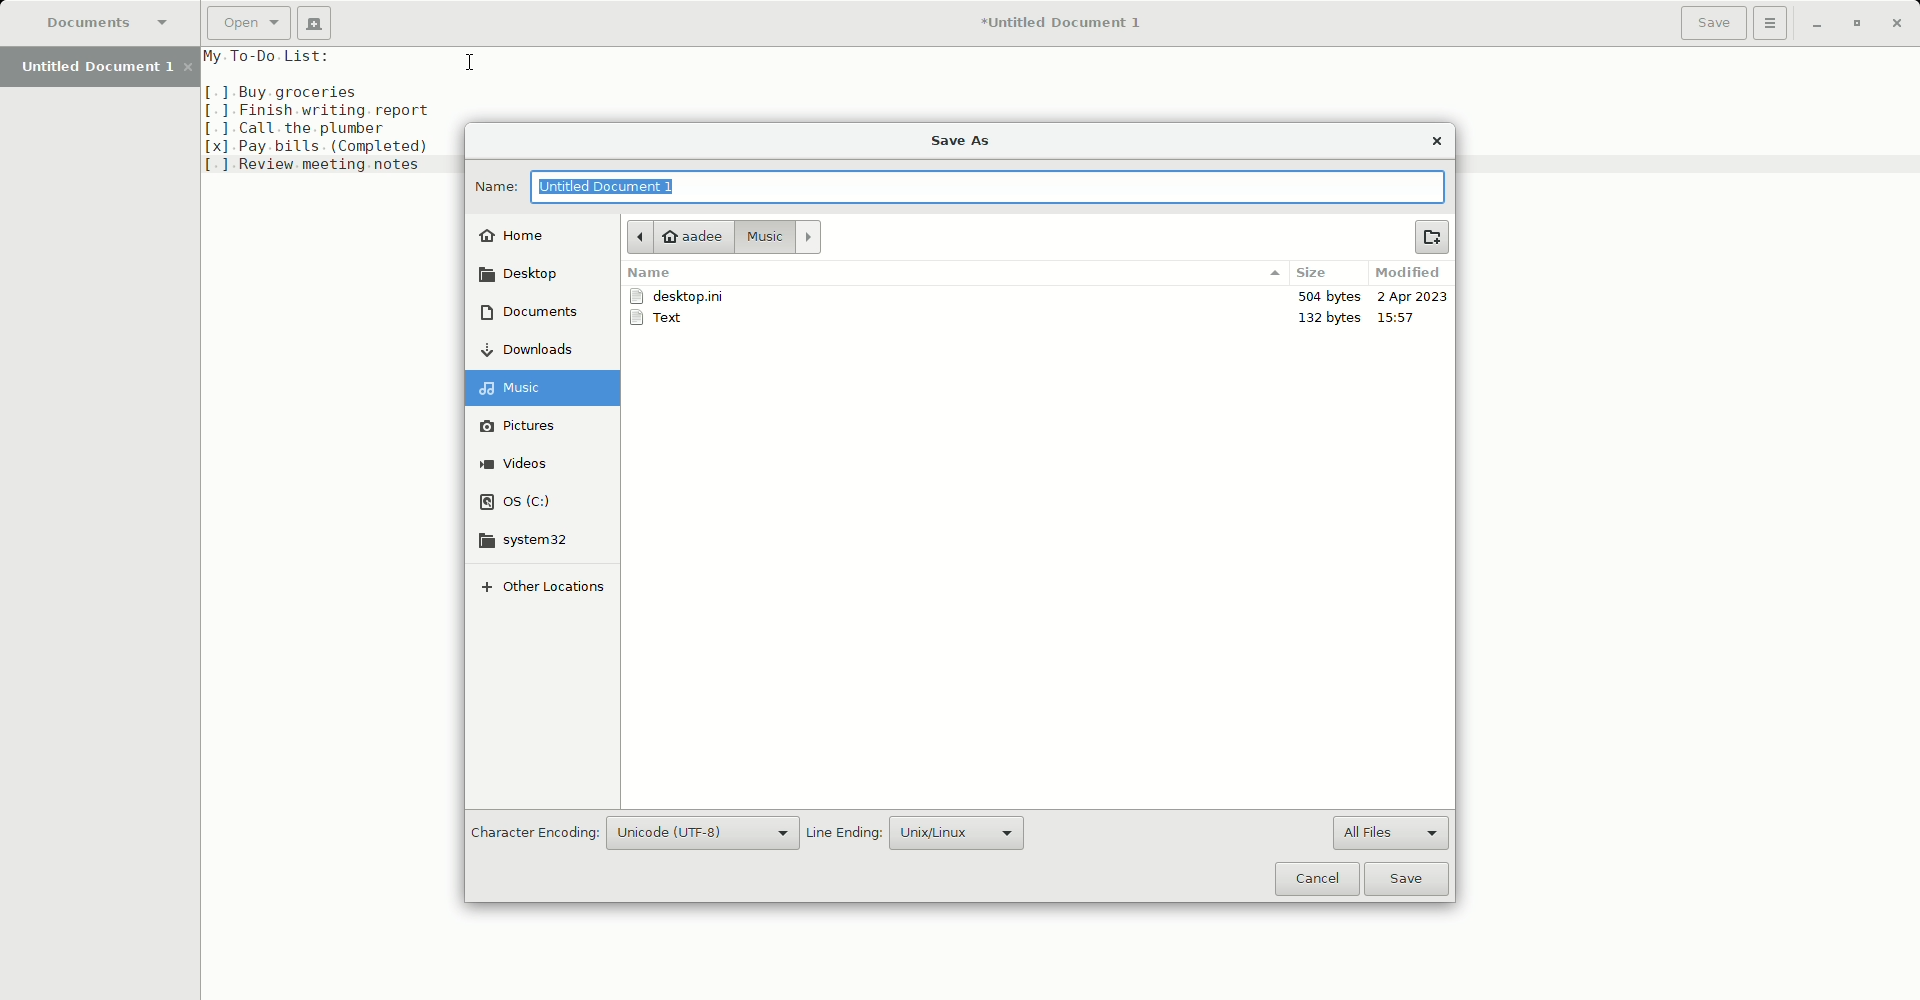 This screenshot has height=1000, width=1920. What do you see at coordinates (1273, 273) in the screenshot?
I see `Filter` at bounding box center [1273, 273].